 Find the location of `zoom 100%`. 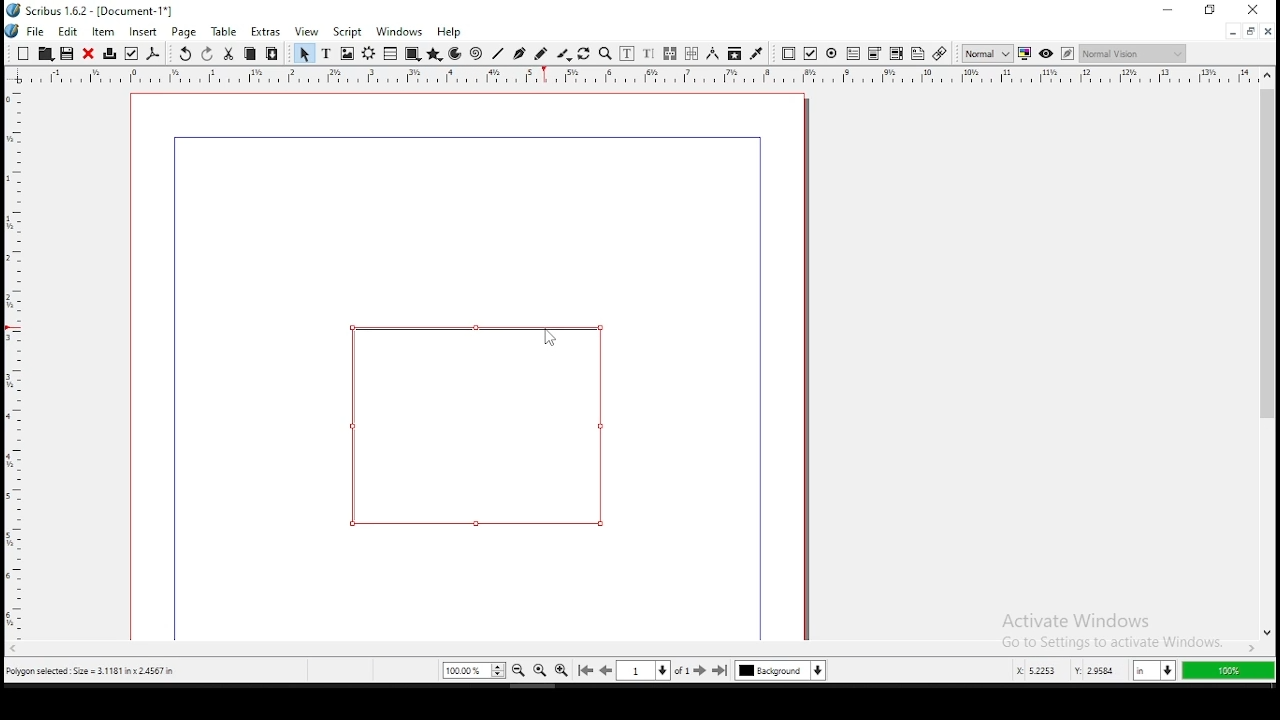

zoom 100% is located at coordinates (540, 670).